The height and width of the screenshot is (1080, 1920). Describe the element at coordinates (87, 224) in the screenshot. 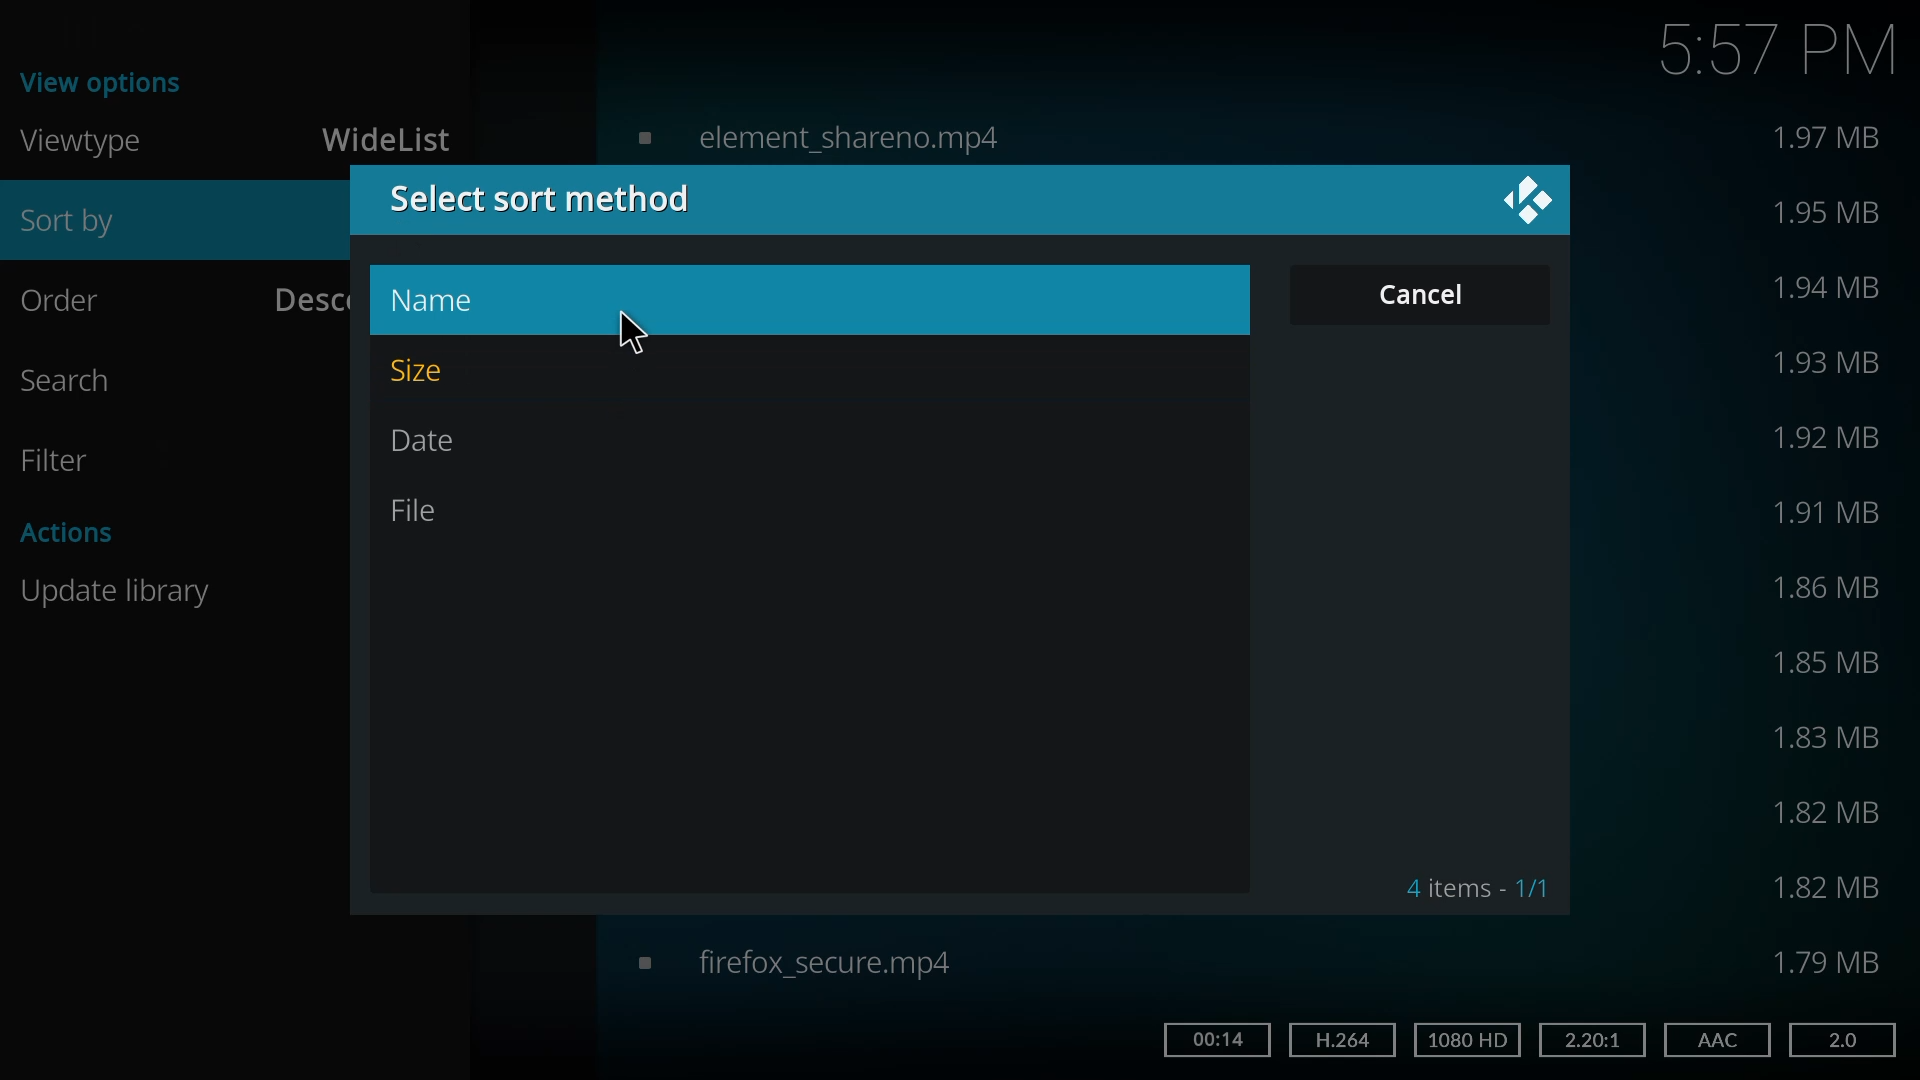

I see `sort by` at that location.